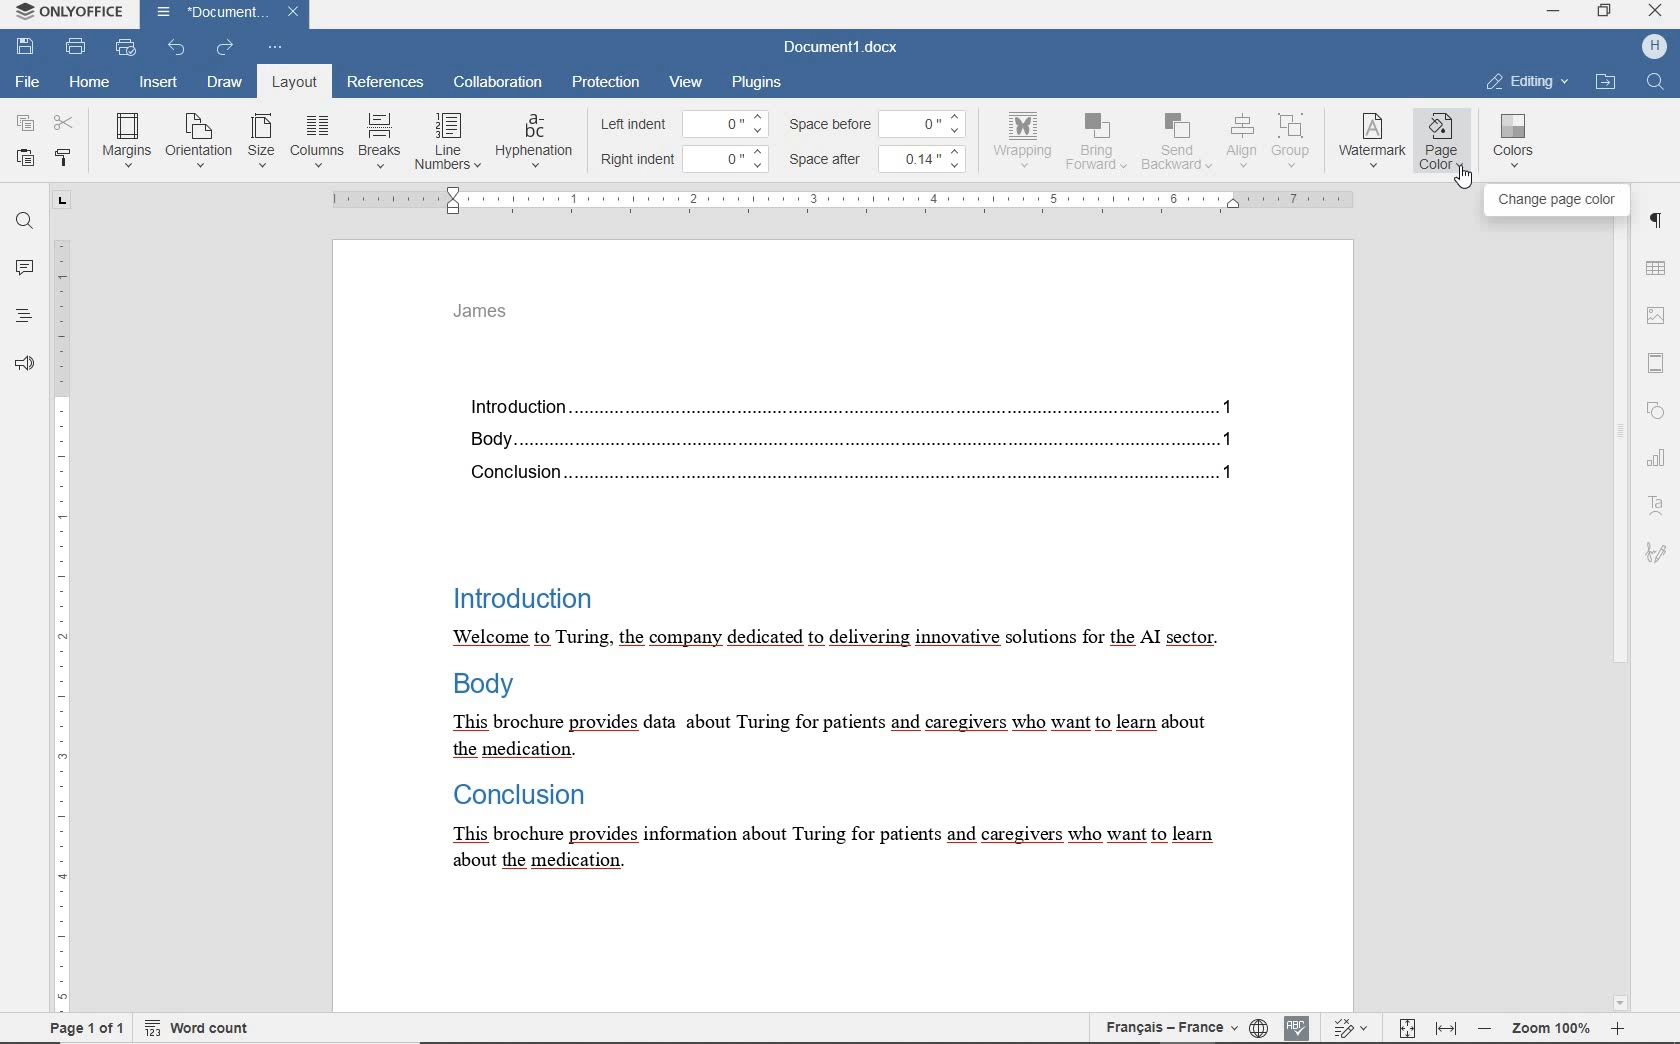  What do you see at coordinates (78, 47) in the screenshot?
I see `print` at bounding box center [78, 47].